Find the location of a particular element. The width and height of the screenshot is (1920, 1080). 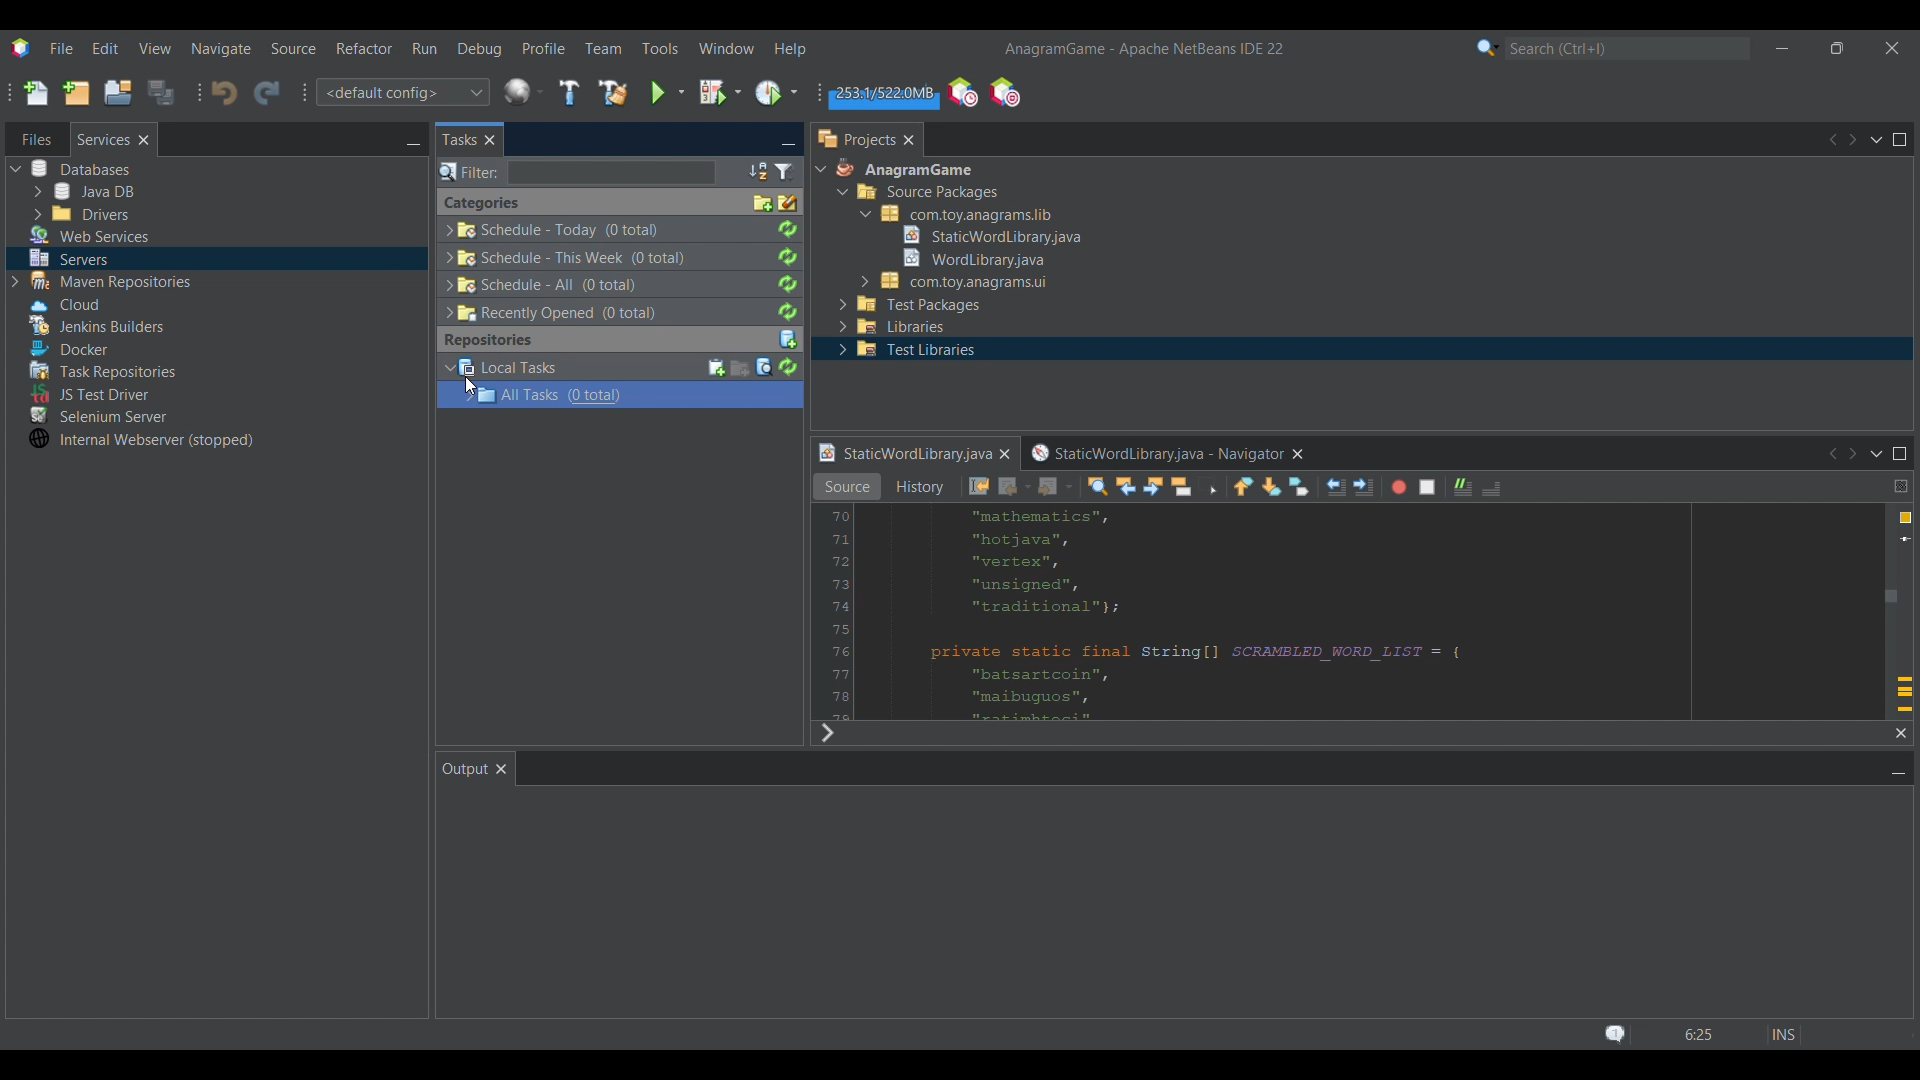

 is located at coordinates (616, 284).